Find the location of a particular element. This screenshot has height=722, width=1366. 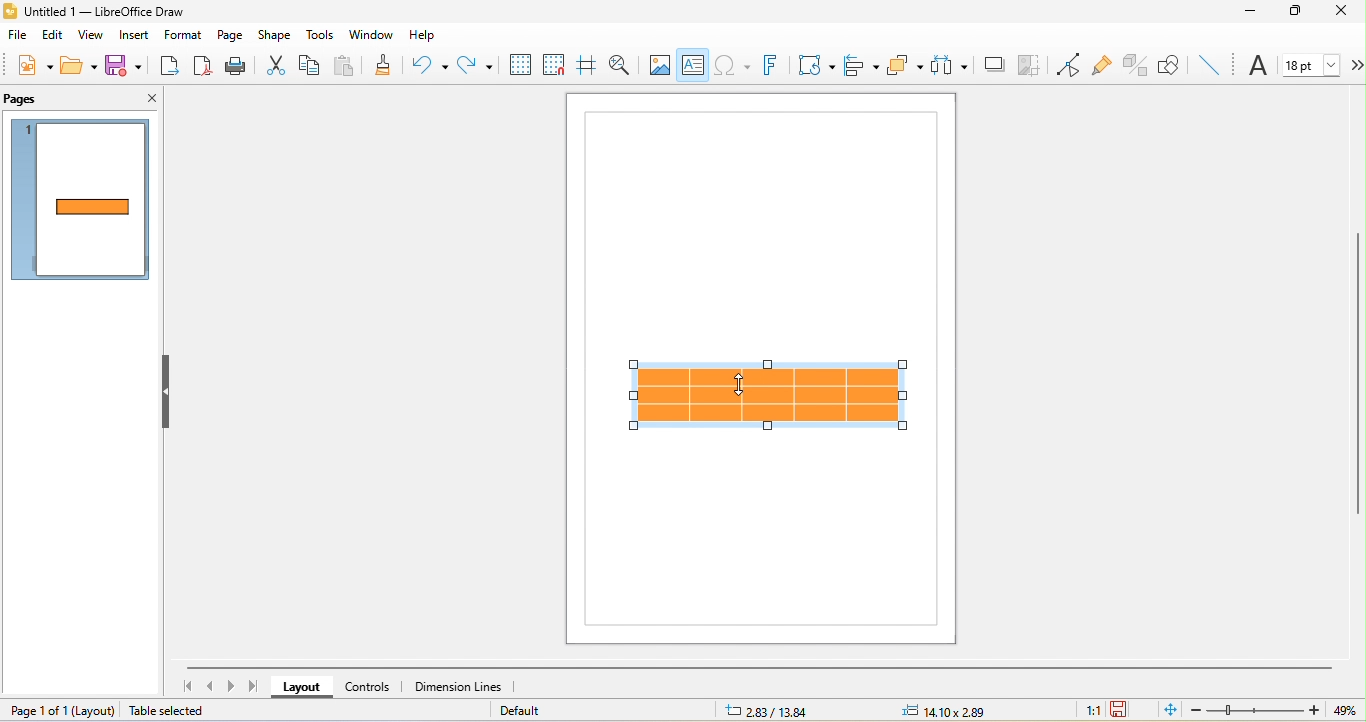

save is located at coordinates (123, 65).